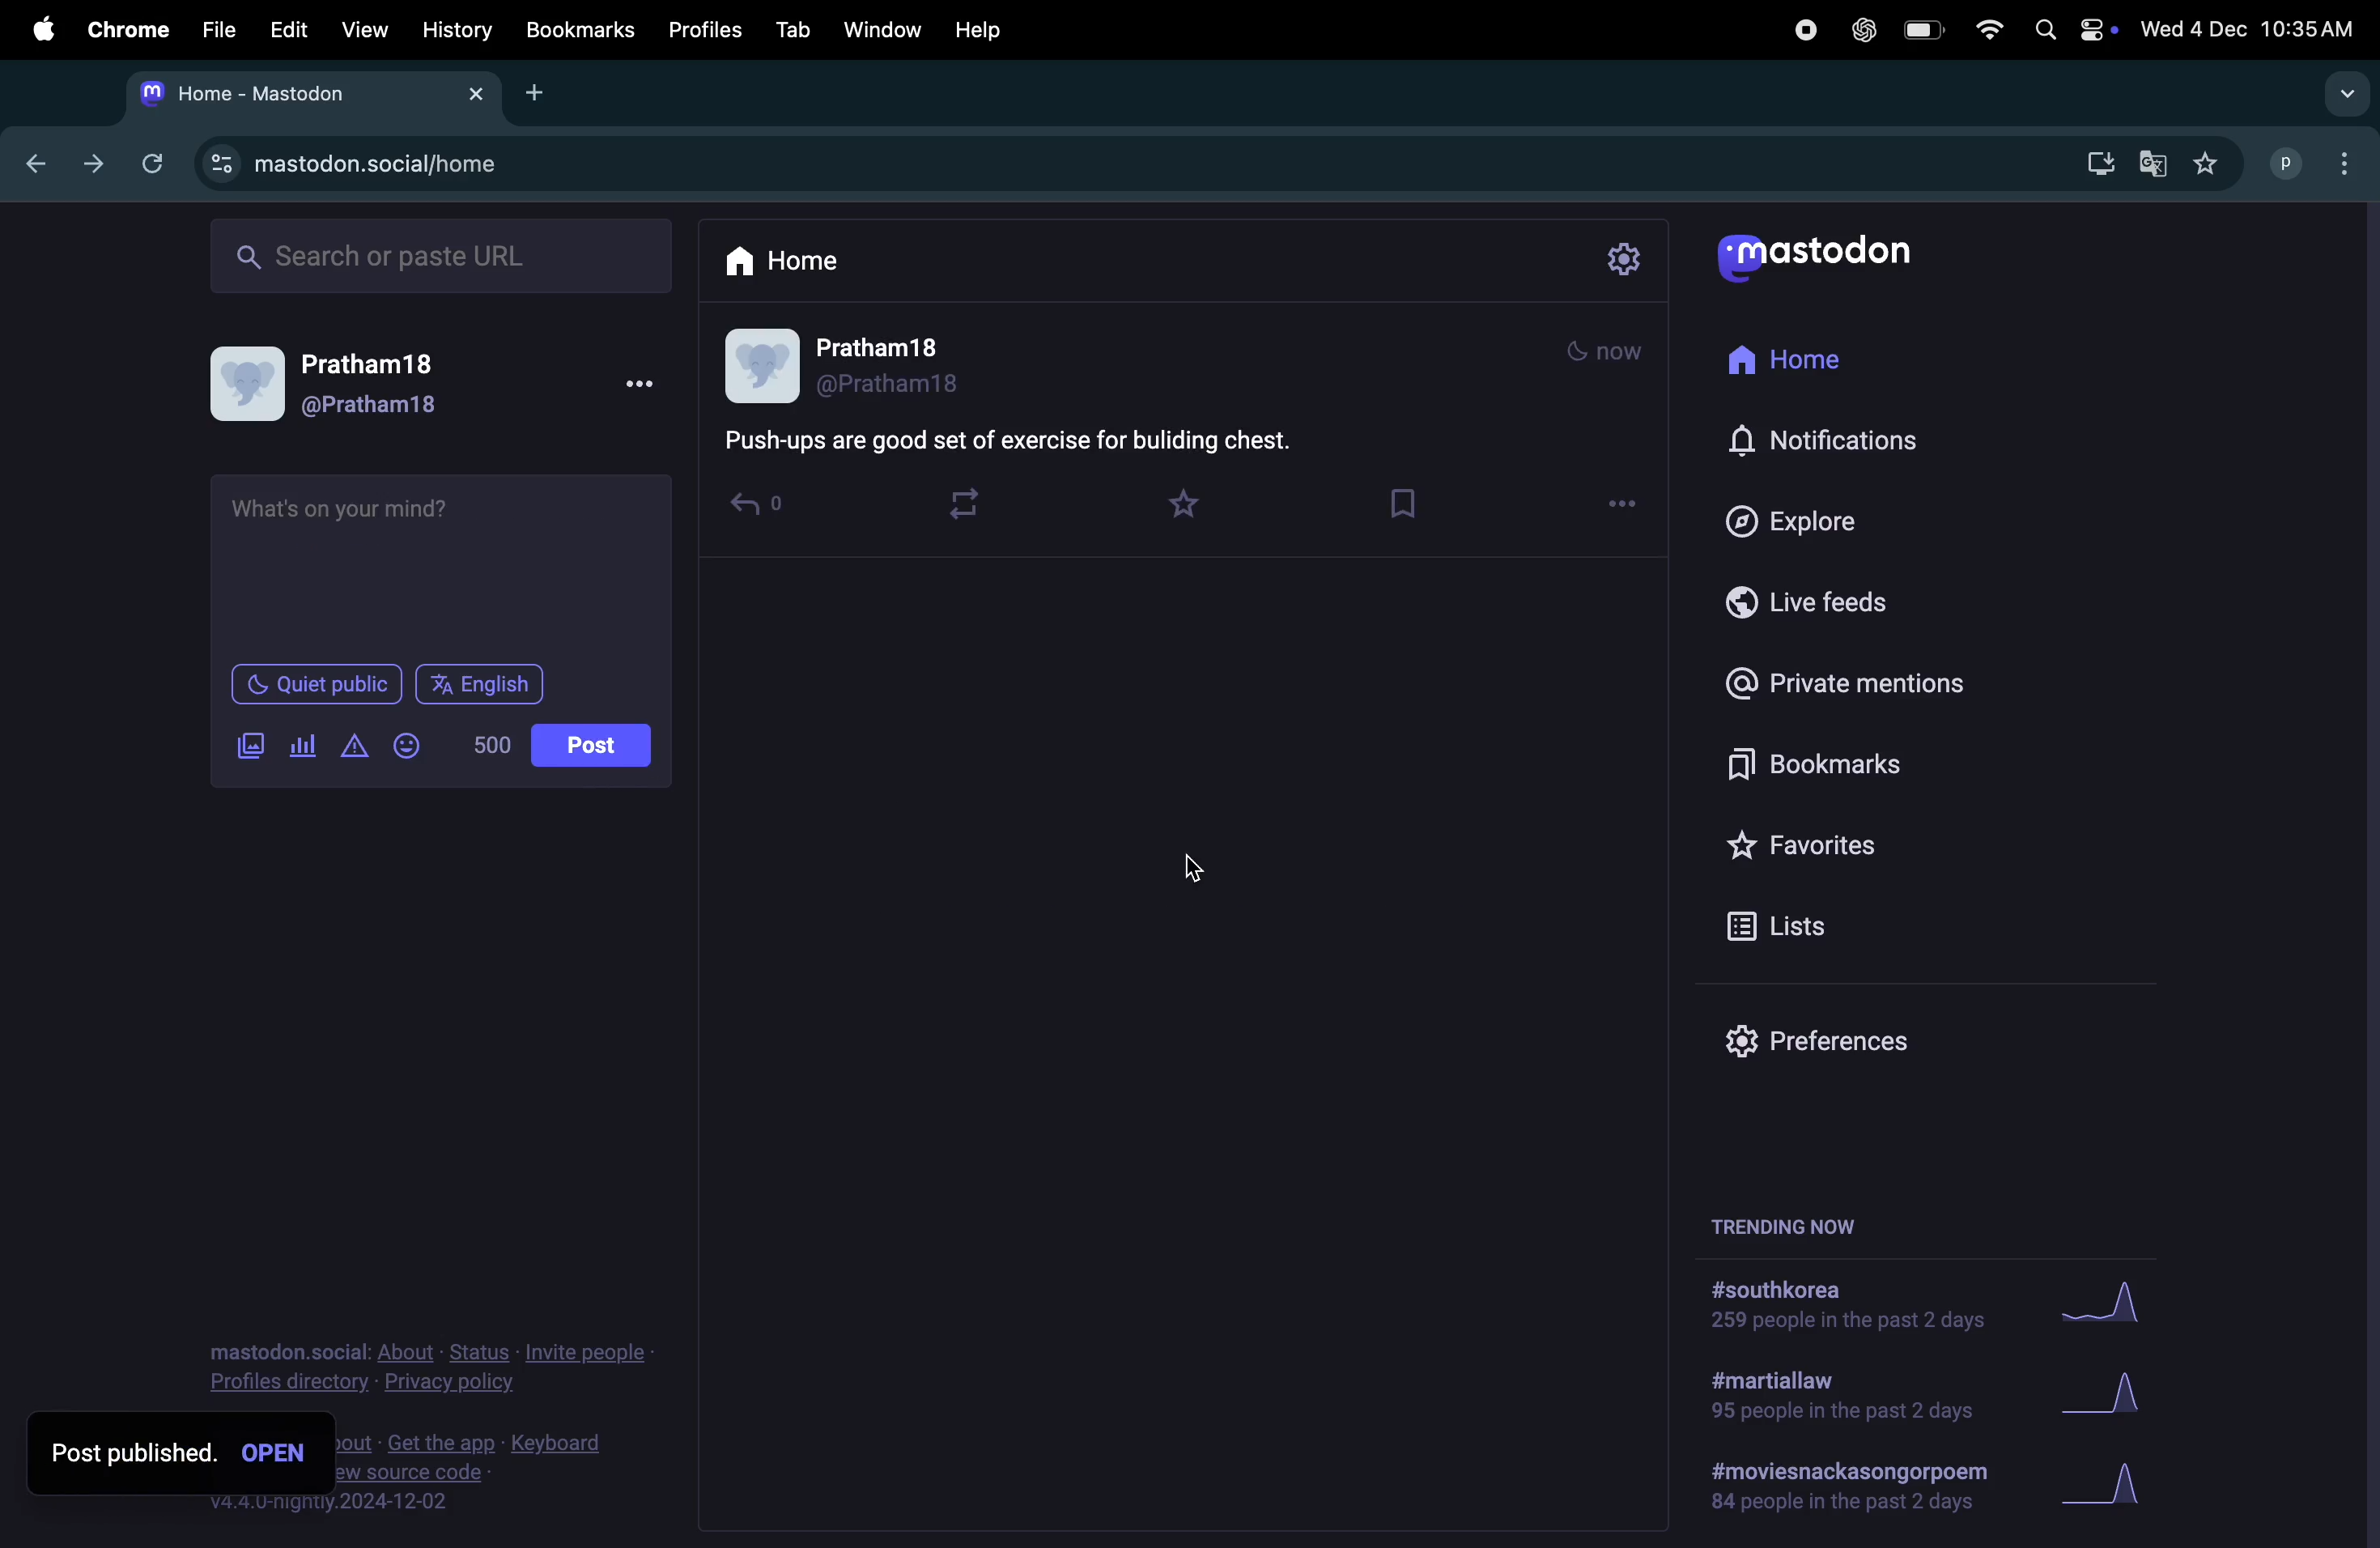 The width and height of the screenshot is (2380, 1548). I want to click on add tab, so click(537, 91).